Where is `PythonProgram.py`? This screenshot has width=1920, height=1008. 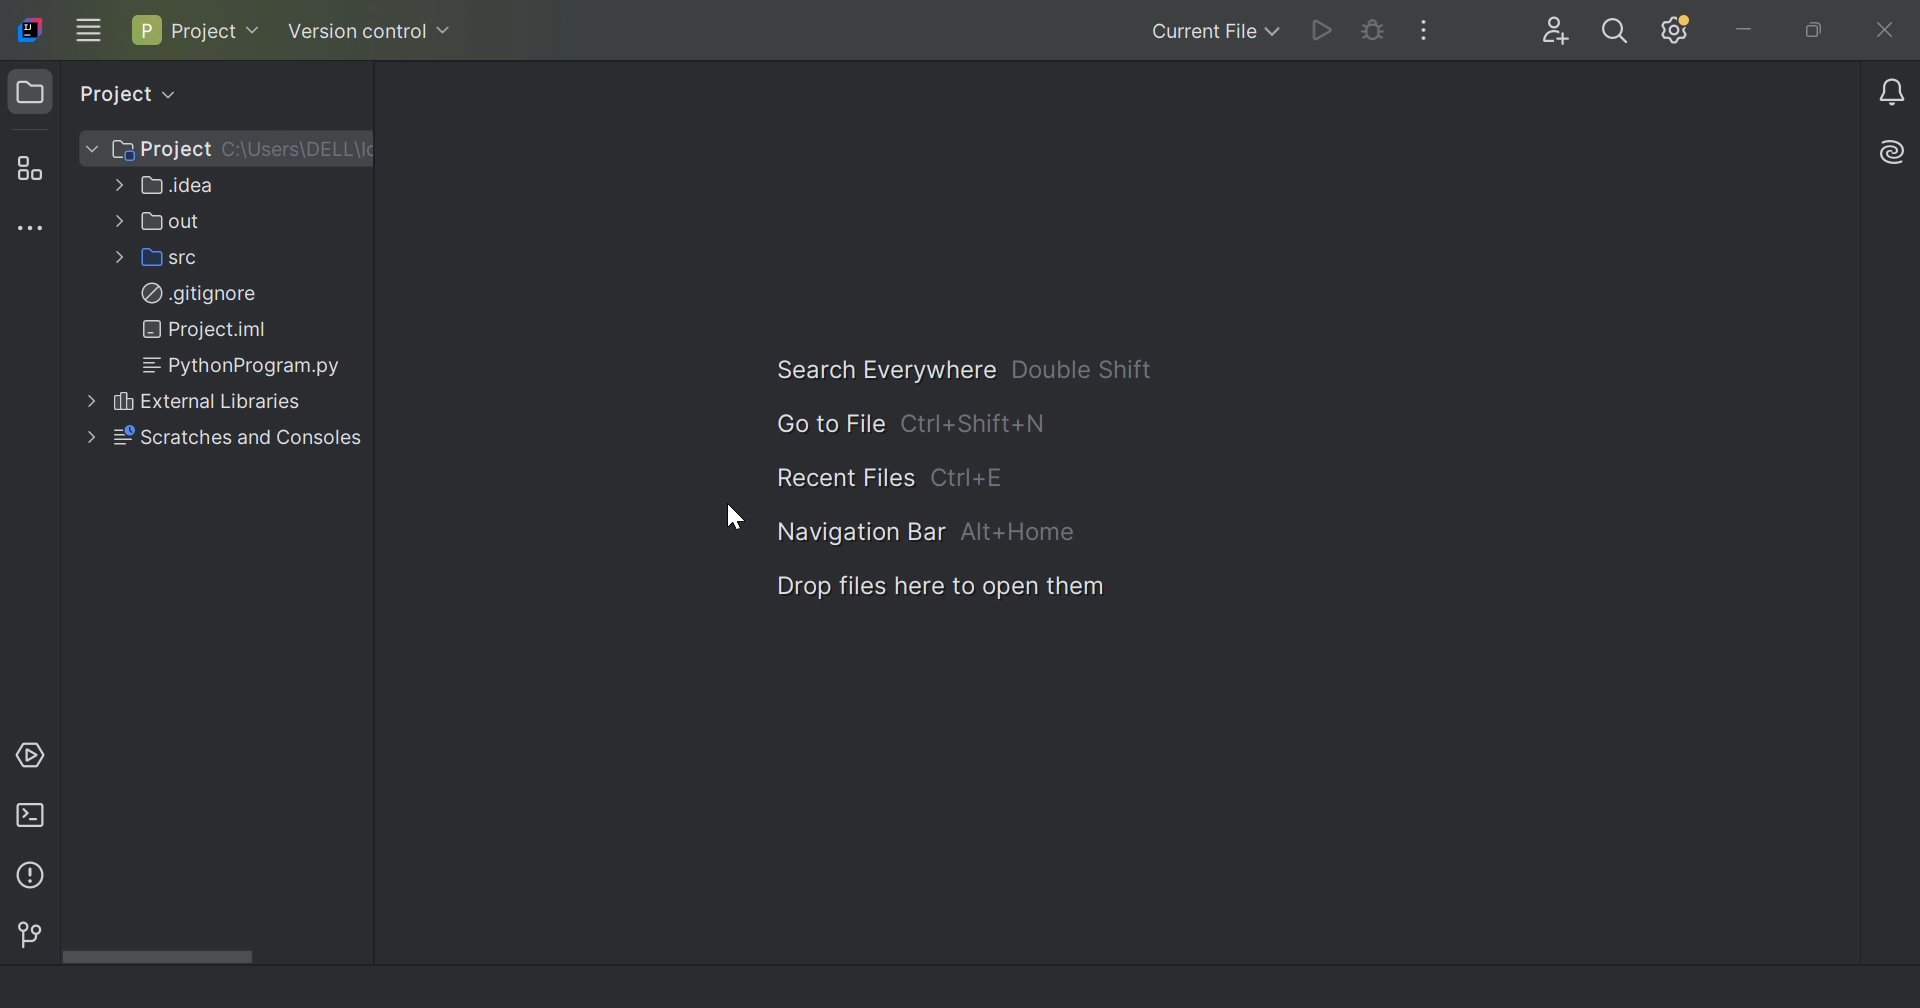
PythonProgram.py is located at coordinates (246, 366).